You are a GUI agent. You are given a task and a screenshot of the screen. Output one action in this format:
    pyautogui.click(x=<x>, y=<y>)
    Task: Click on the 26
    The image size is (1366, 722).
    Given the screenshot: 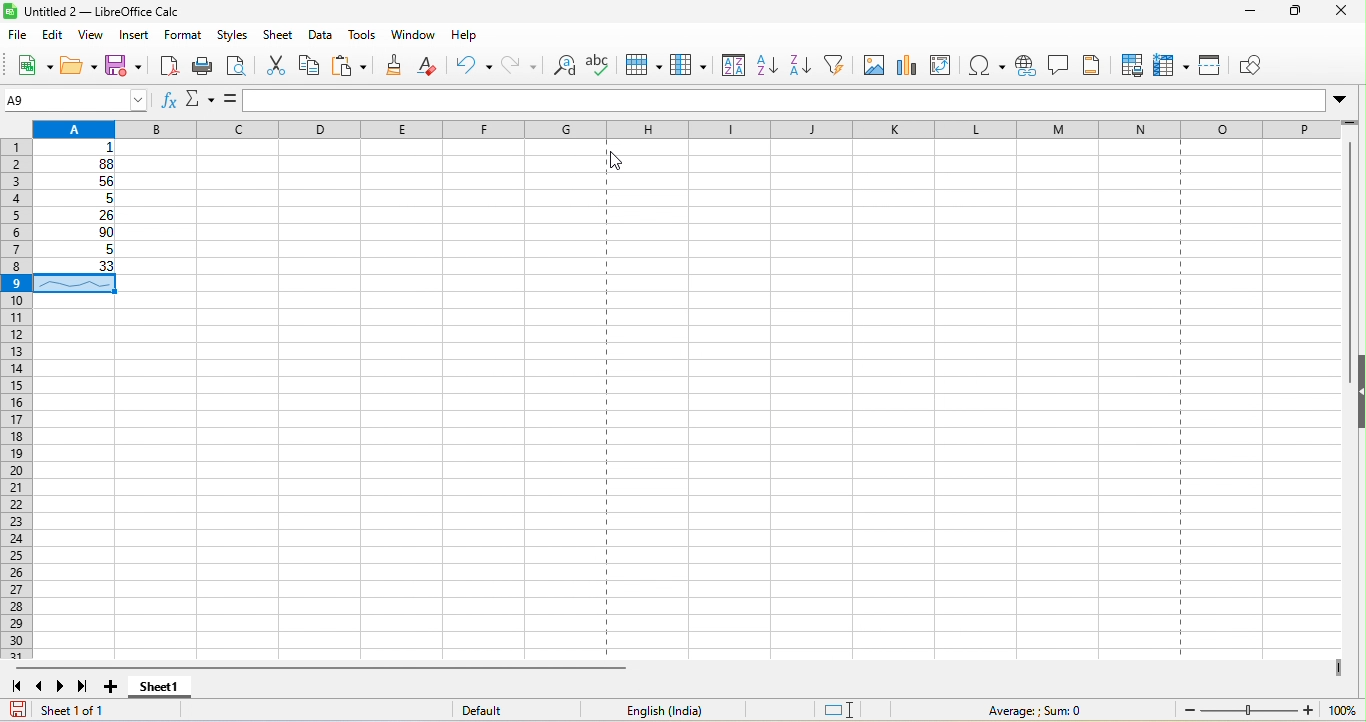 What is the action you would take?
    pyautogui.click(x=79, y=216)
    